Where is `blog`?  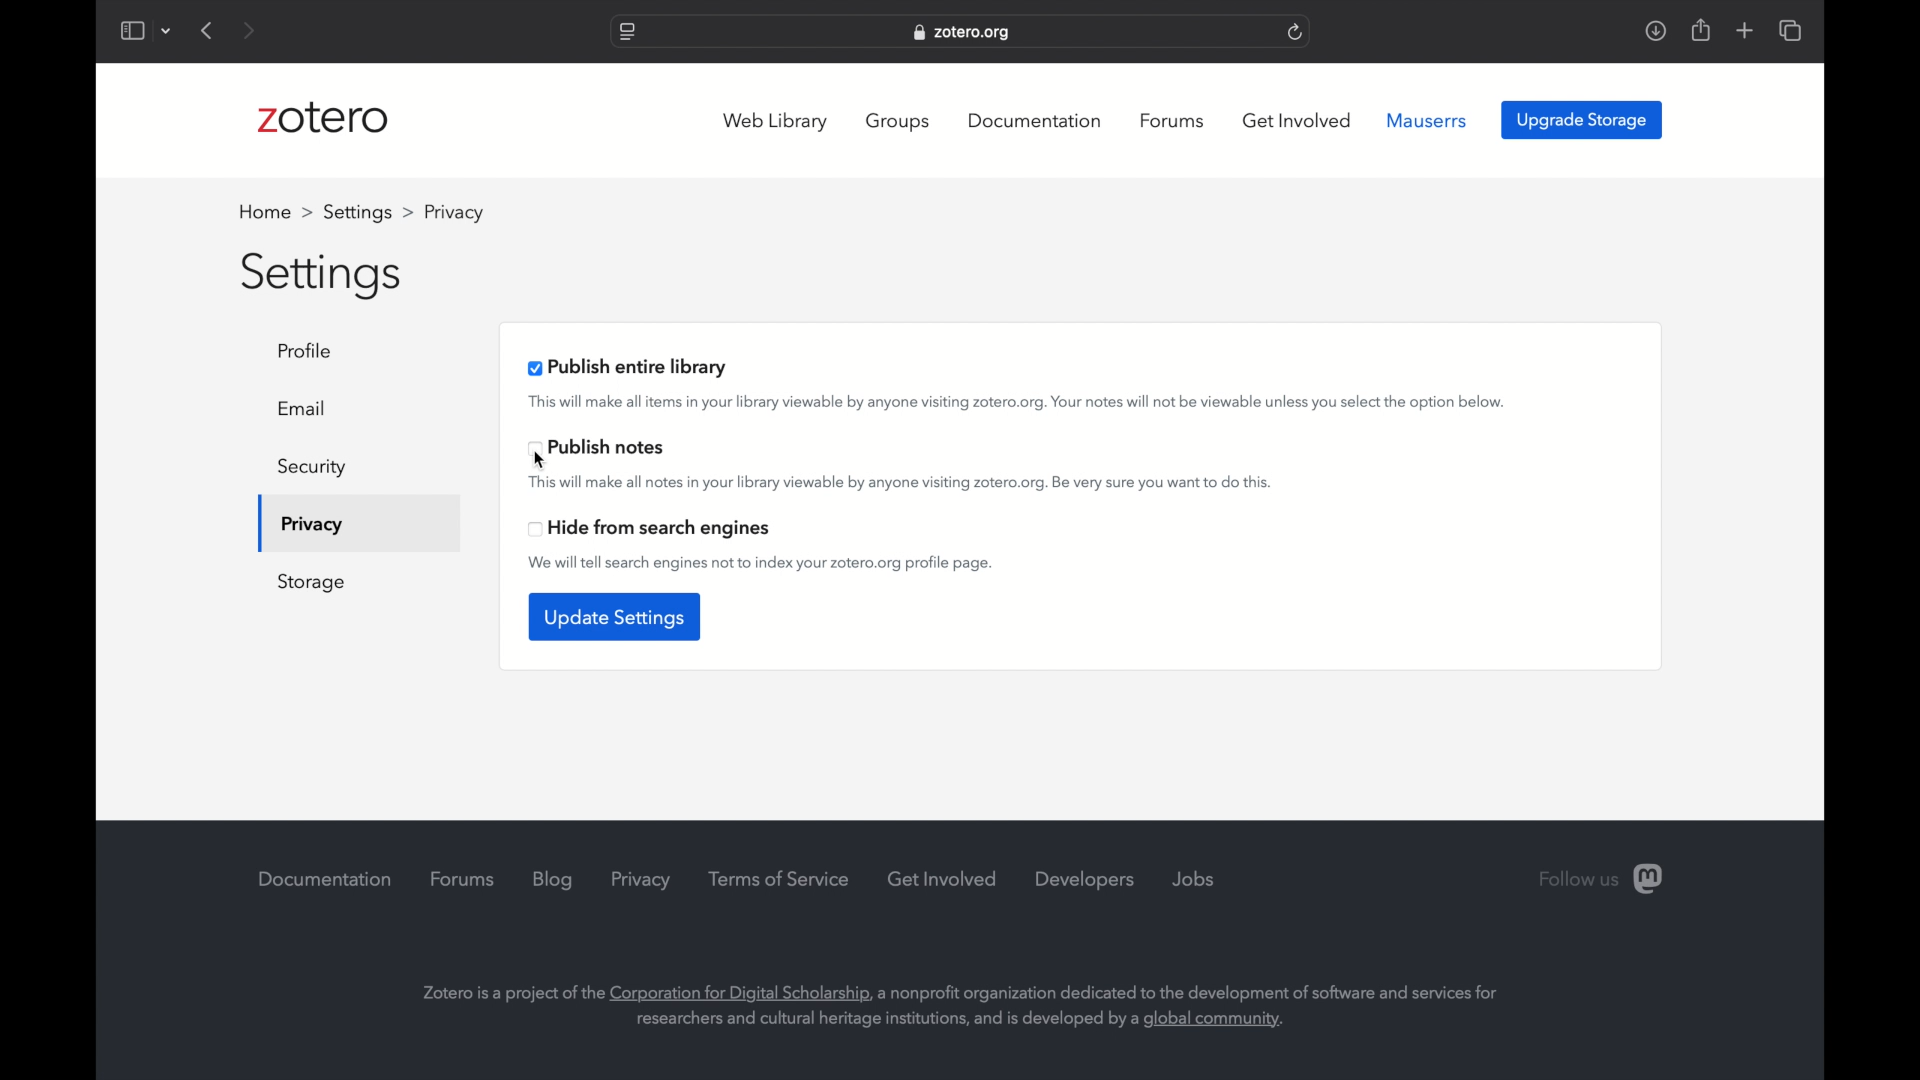 blog is located at coordinates (553, 880).